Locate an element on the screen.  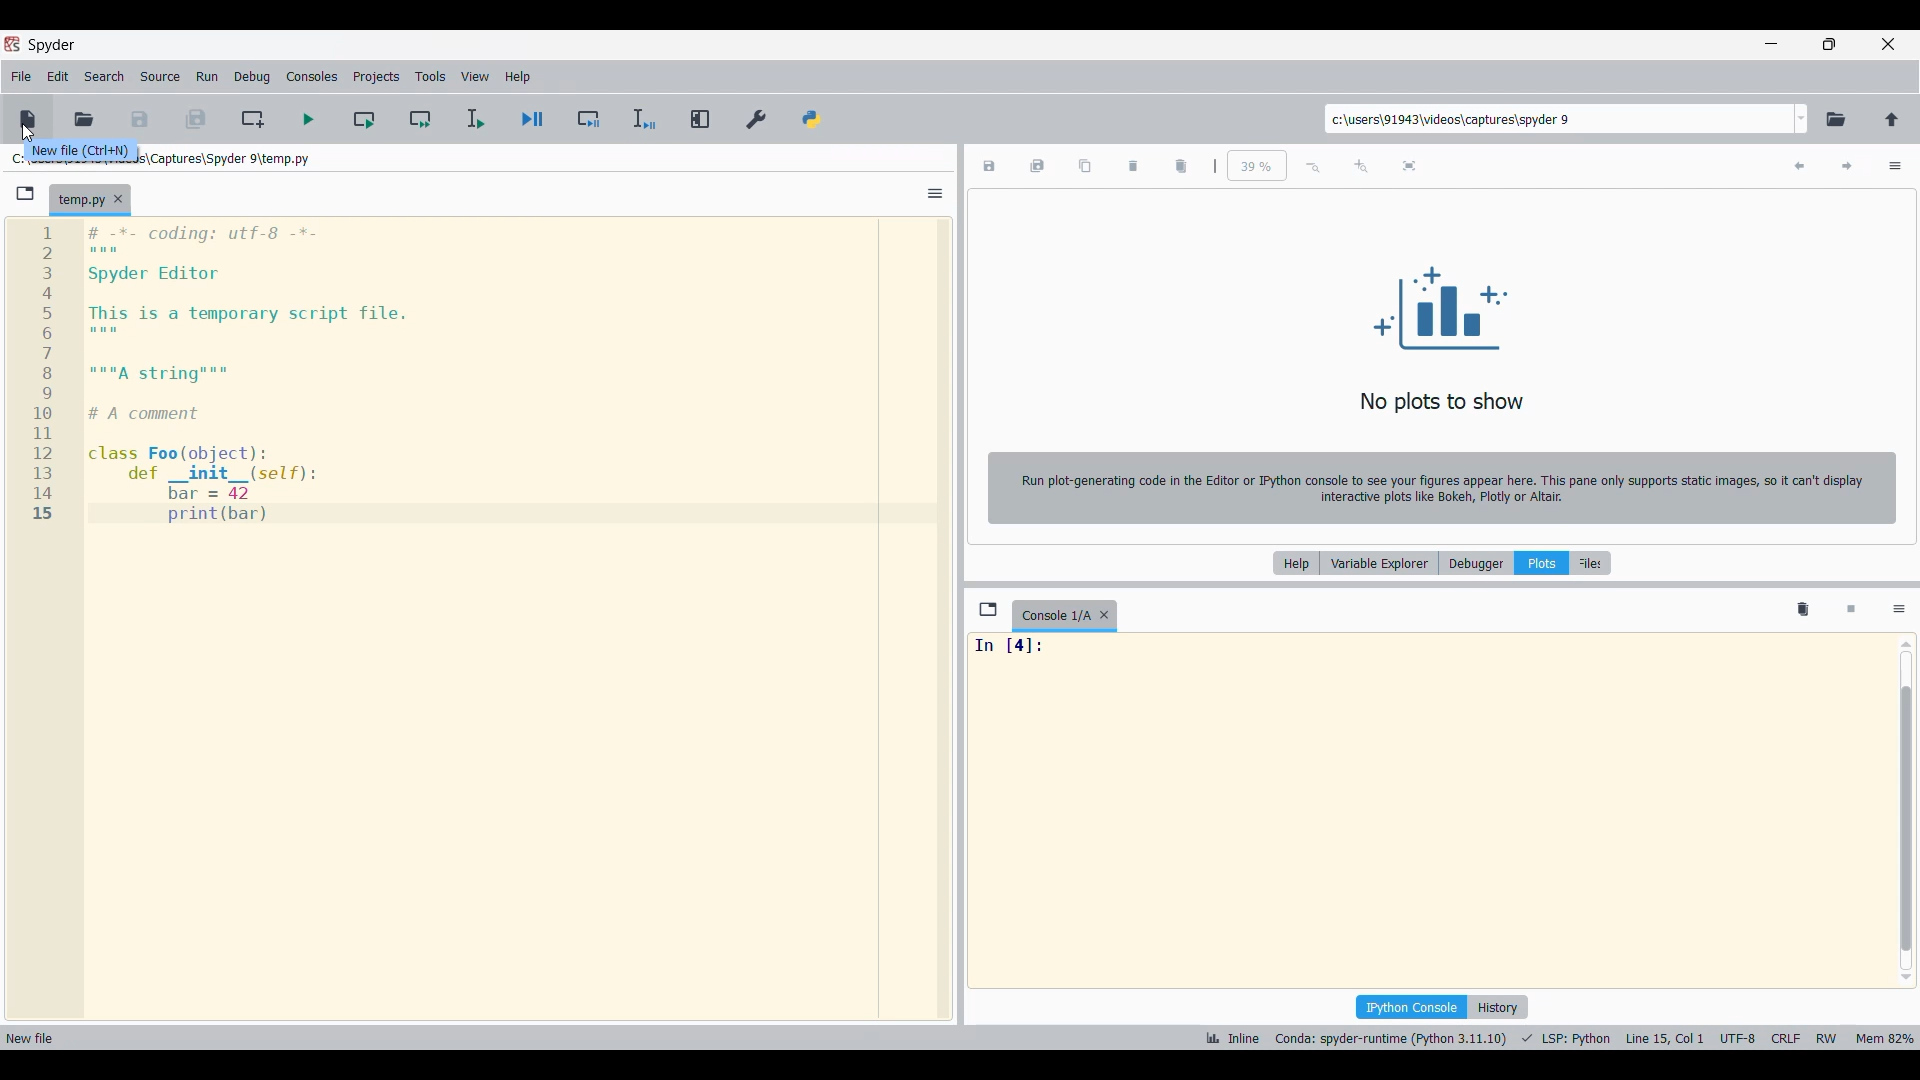
Save plot as is located at coordinates (989, 166).